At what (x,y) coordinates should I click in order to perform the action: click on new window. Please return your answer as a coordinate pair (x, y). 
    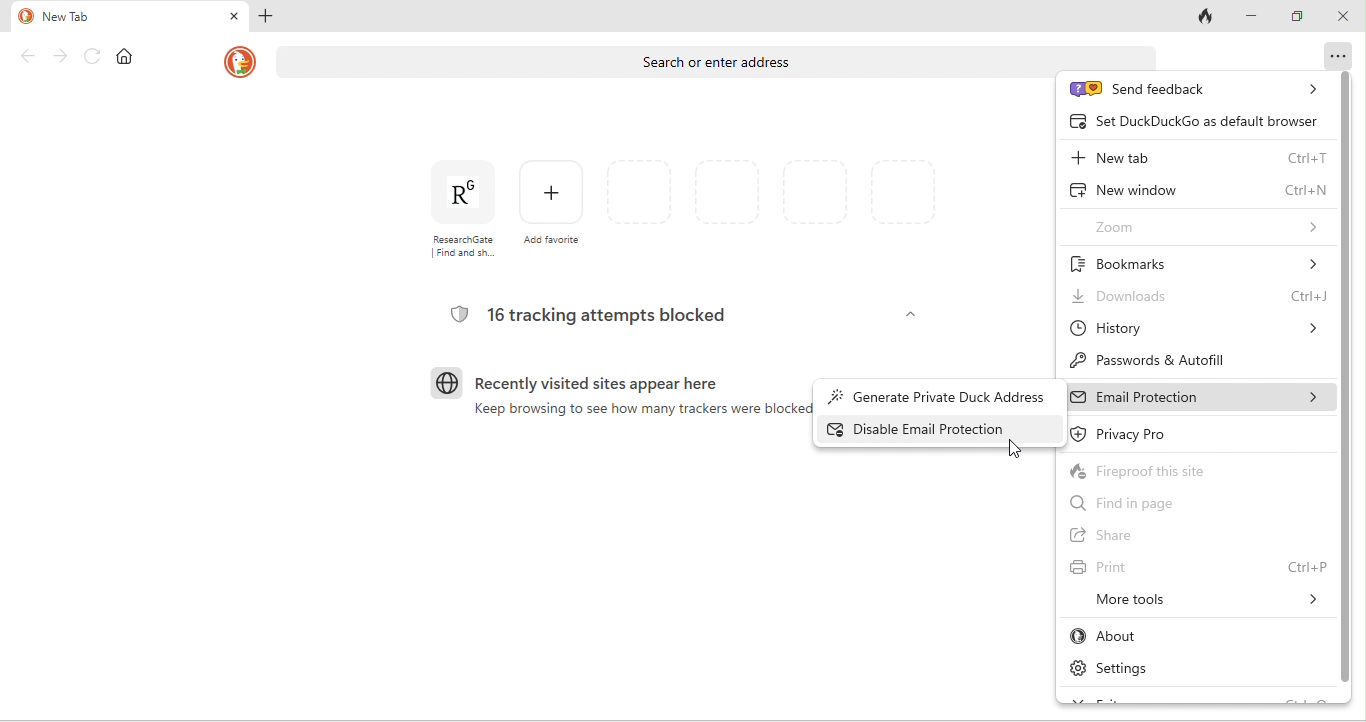
    Looking at the image, I should click on (1200, 189).